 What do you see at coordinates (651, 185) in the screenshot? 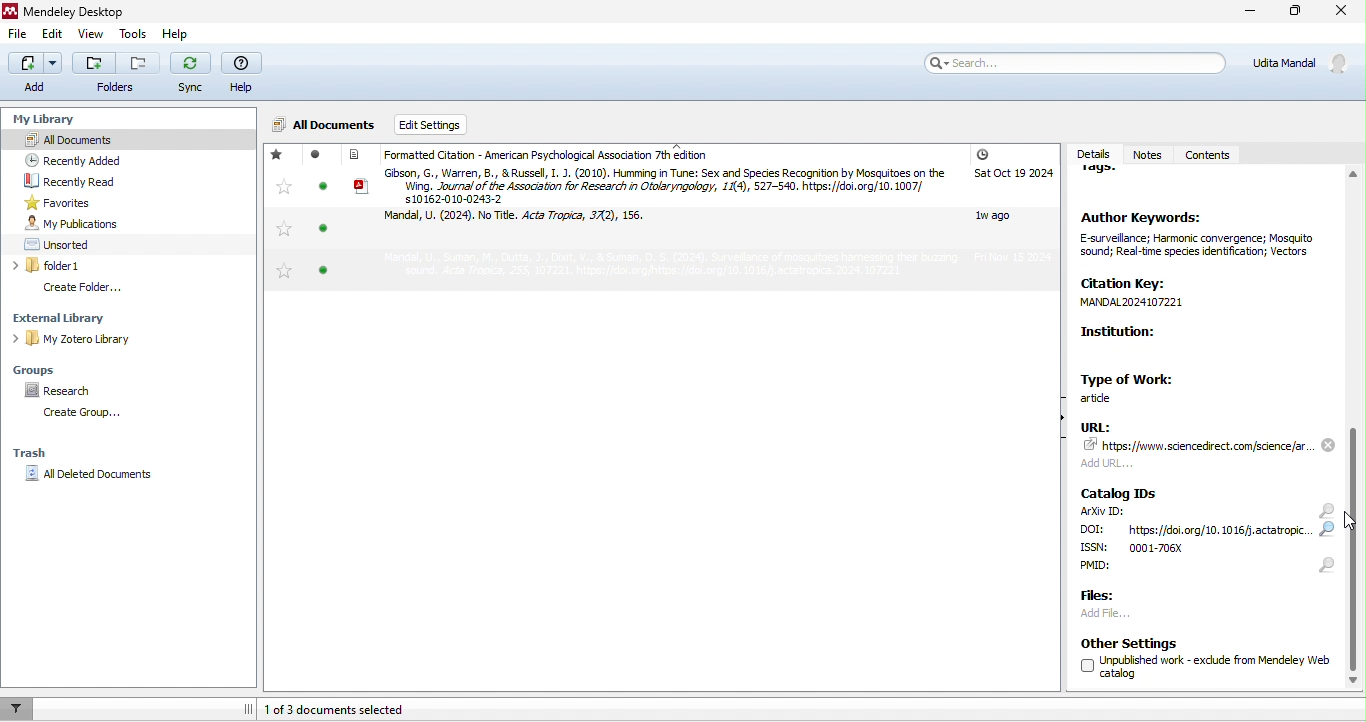
I see `article by Gibson and Russel, 2010` at bounding box center [651, 185].